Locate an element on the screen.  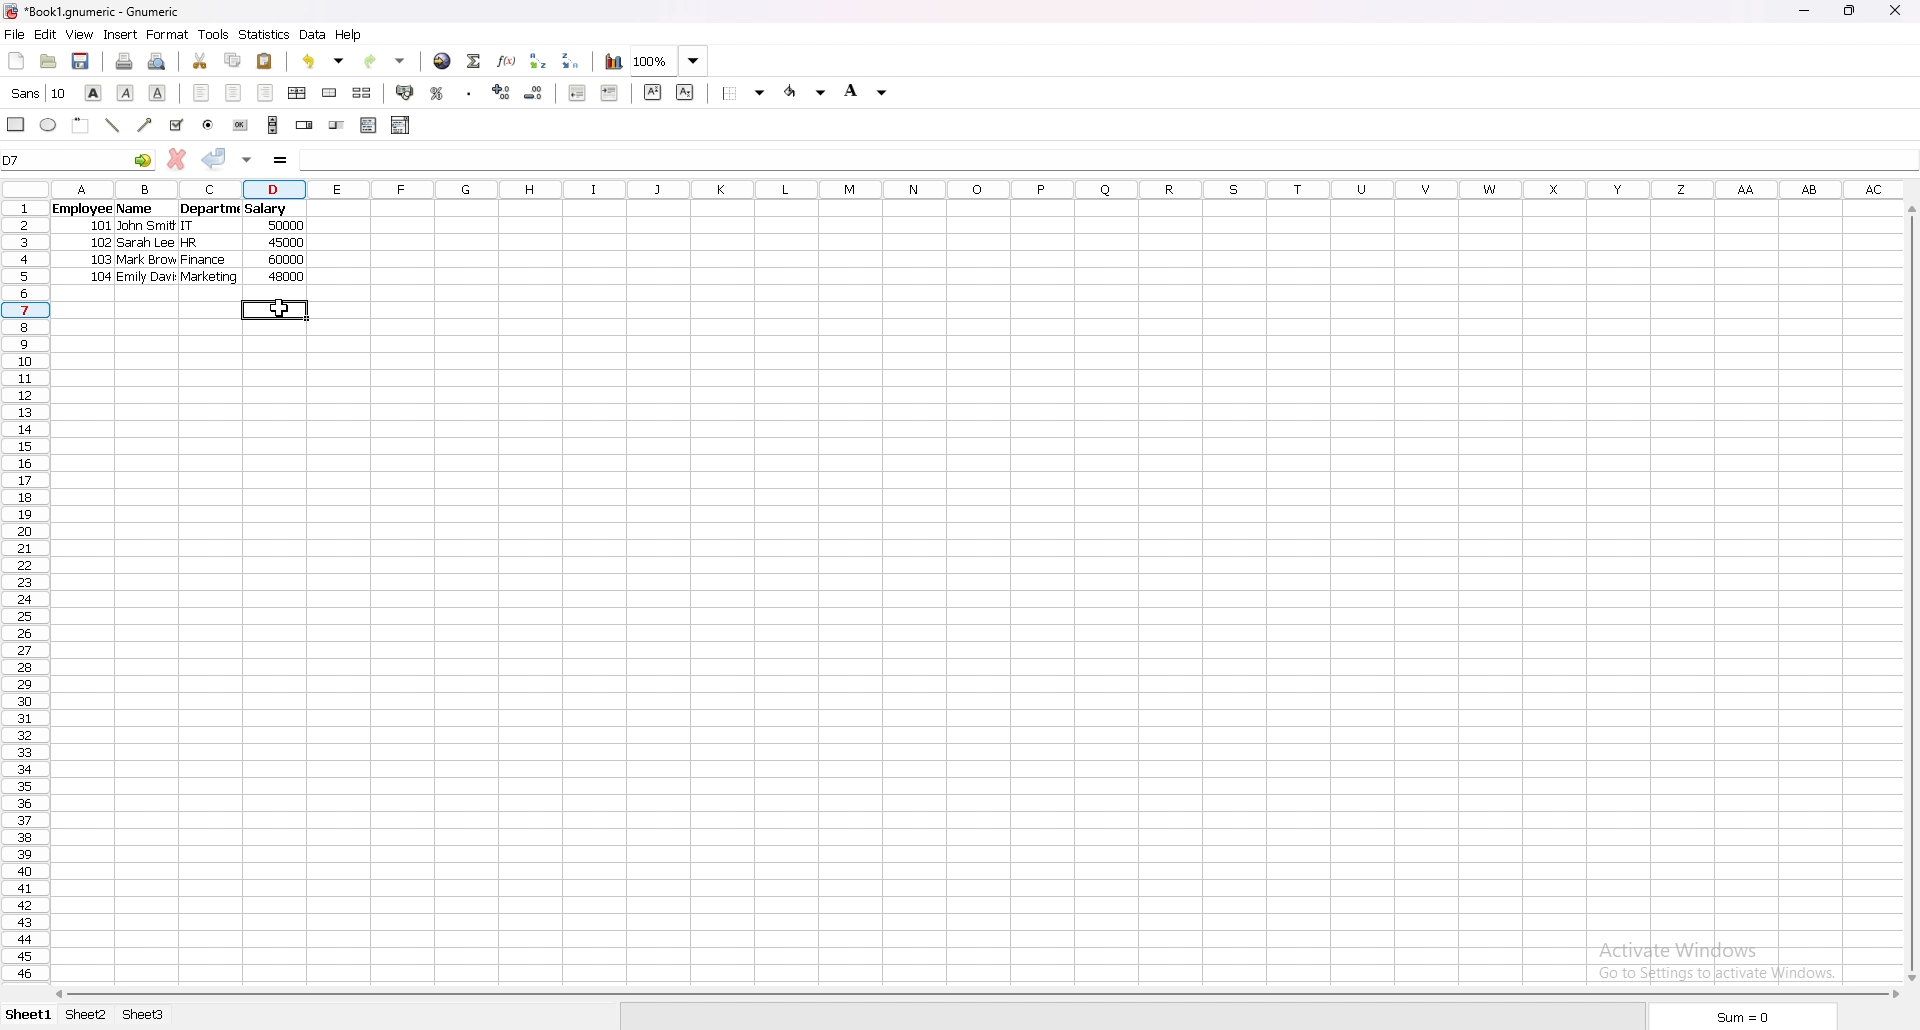
emily davi is located at coordinates (146, 278).